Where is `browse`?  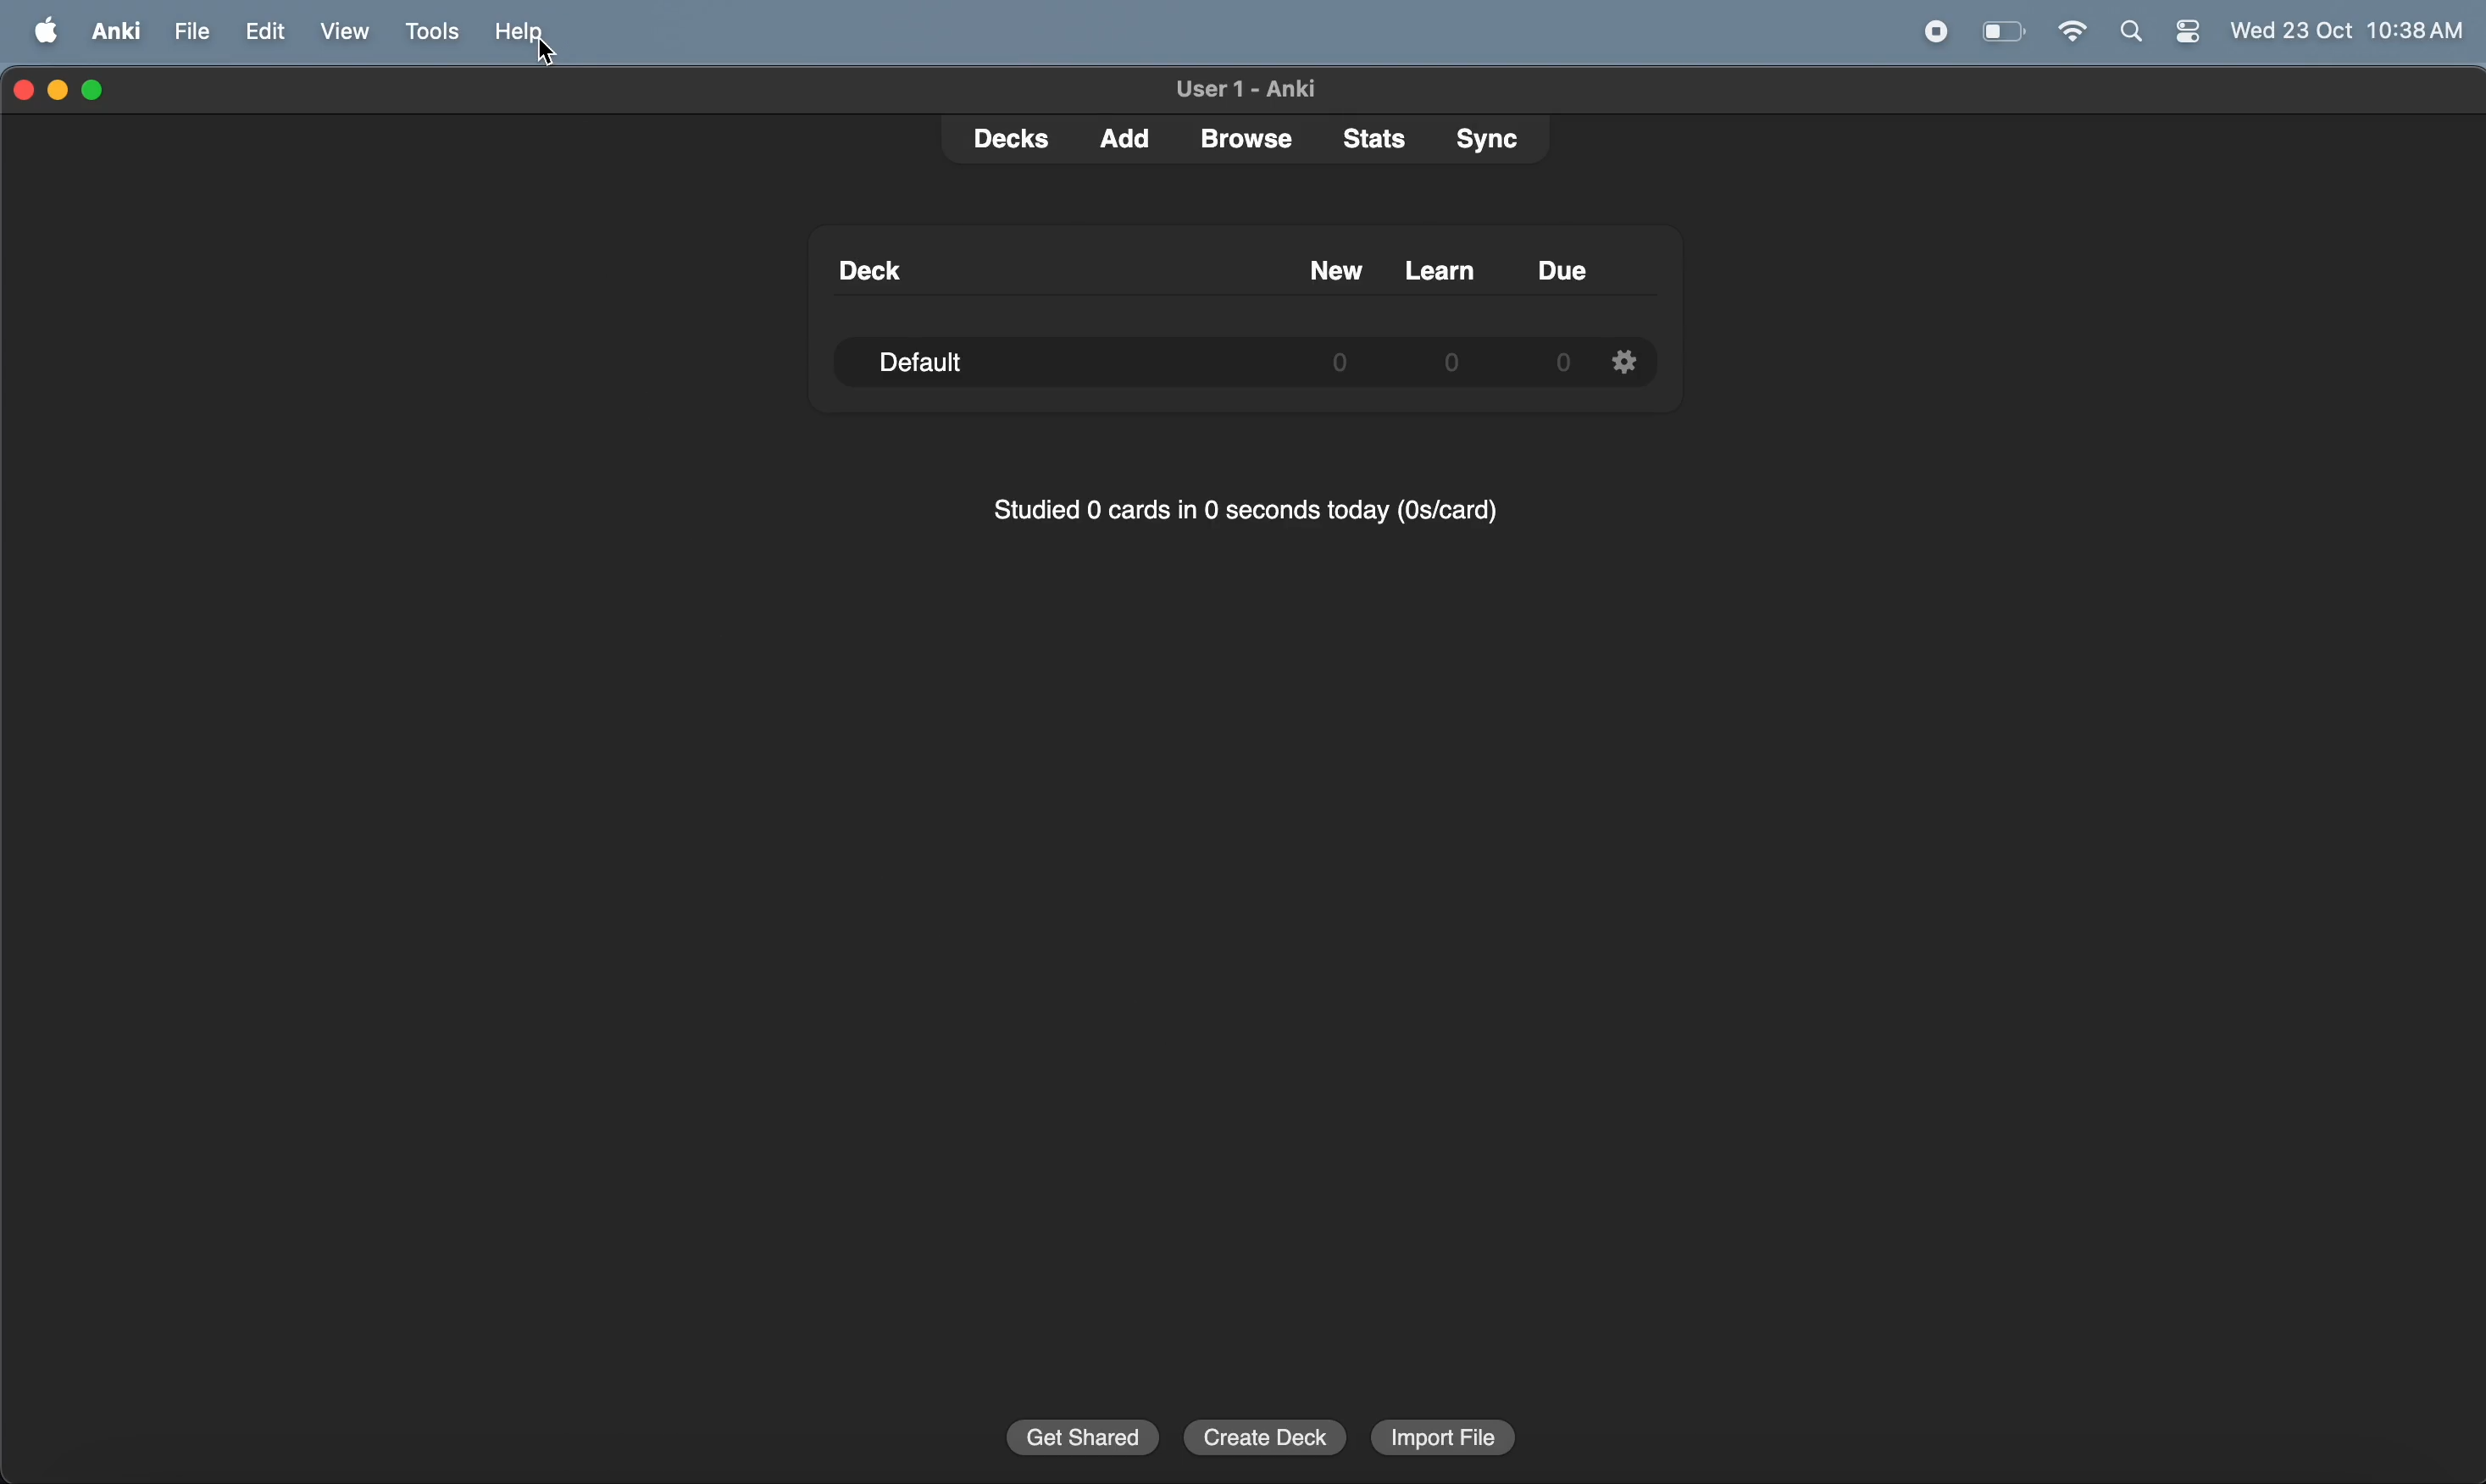
browse is located at coordinates (1242, 138).